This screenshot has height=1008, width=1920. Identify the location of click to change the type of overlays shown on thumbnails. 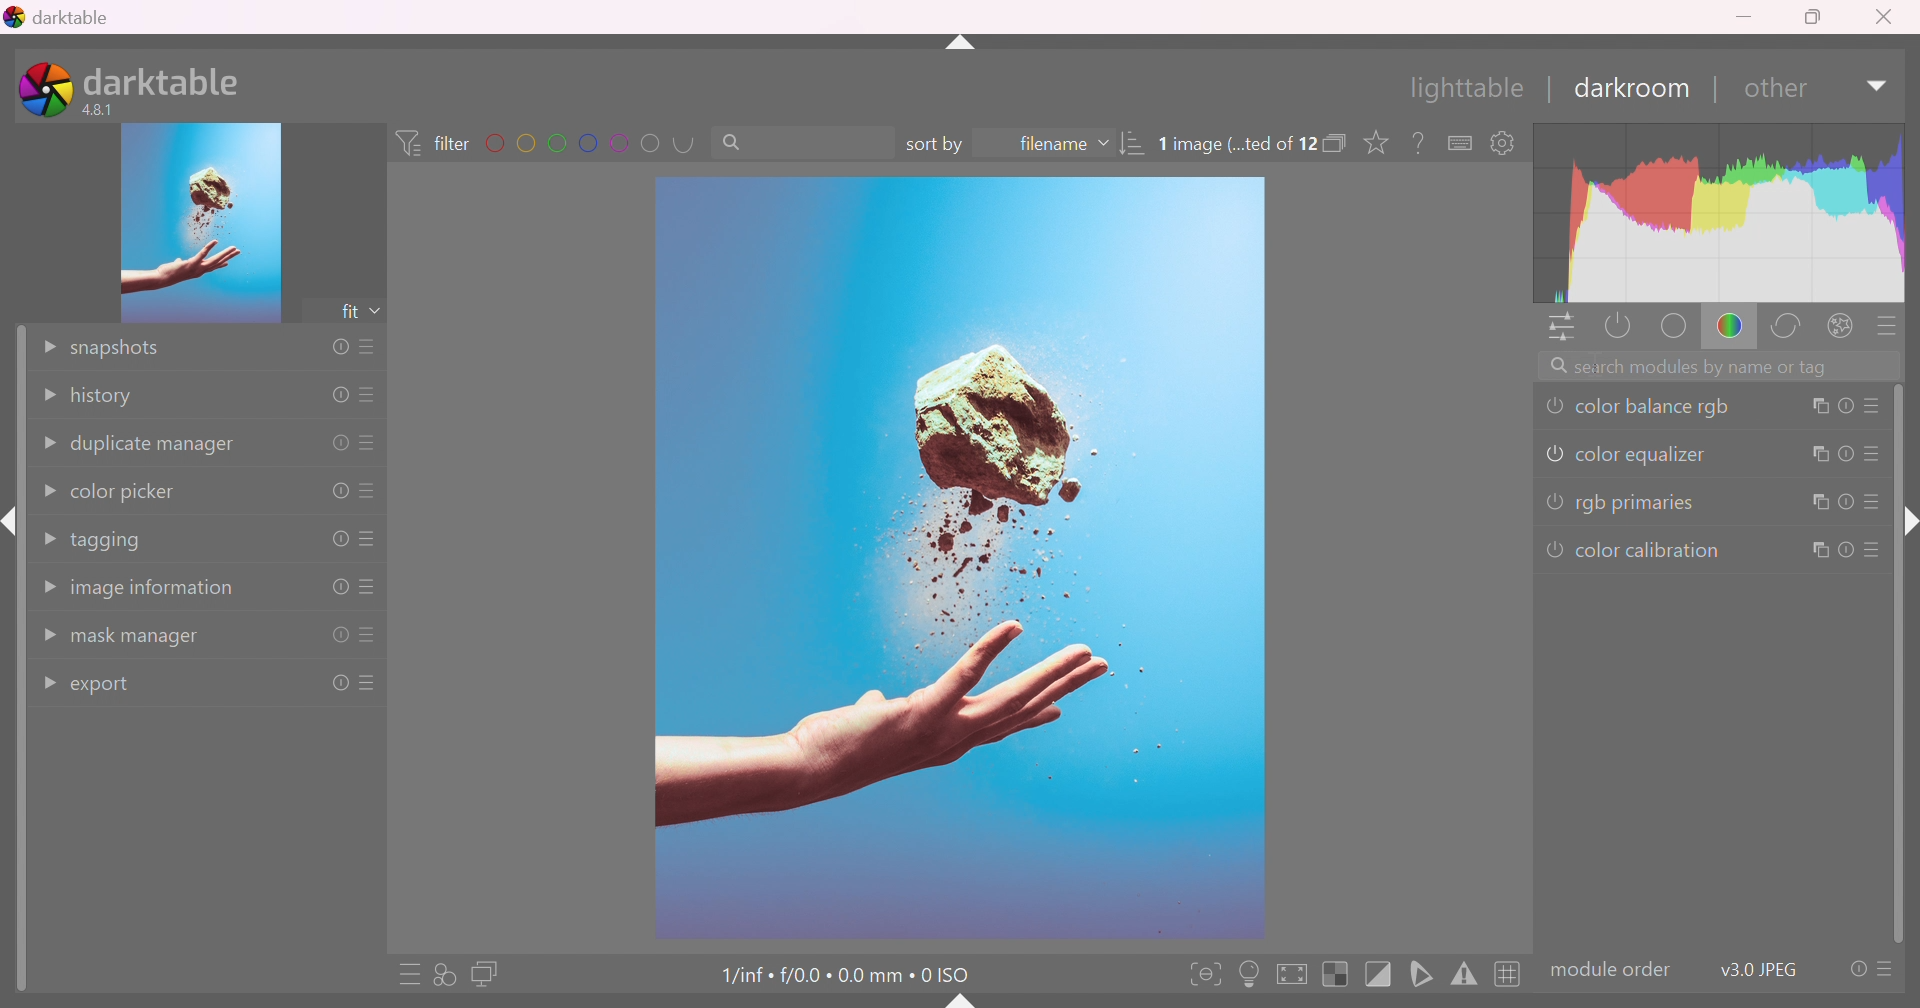
(1377, 143).